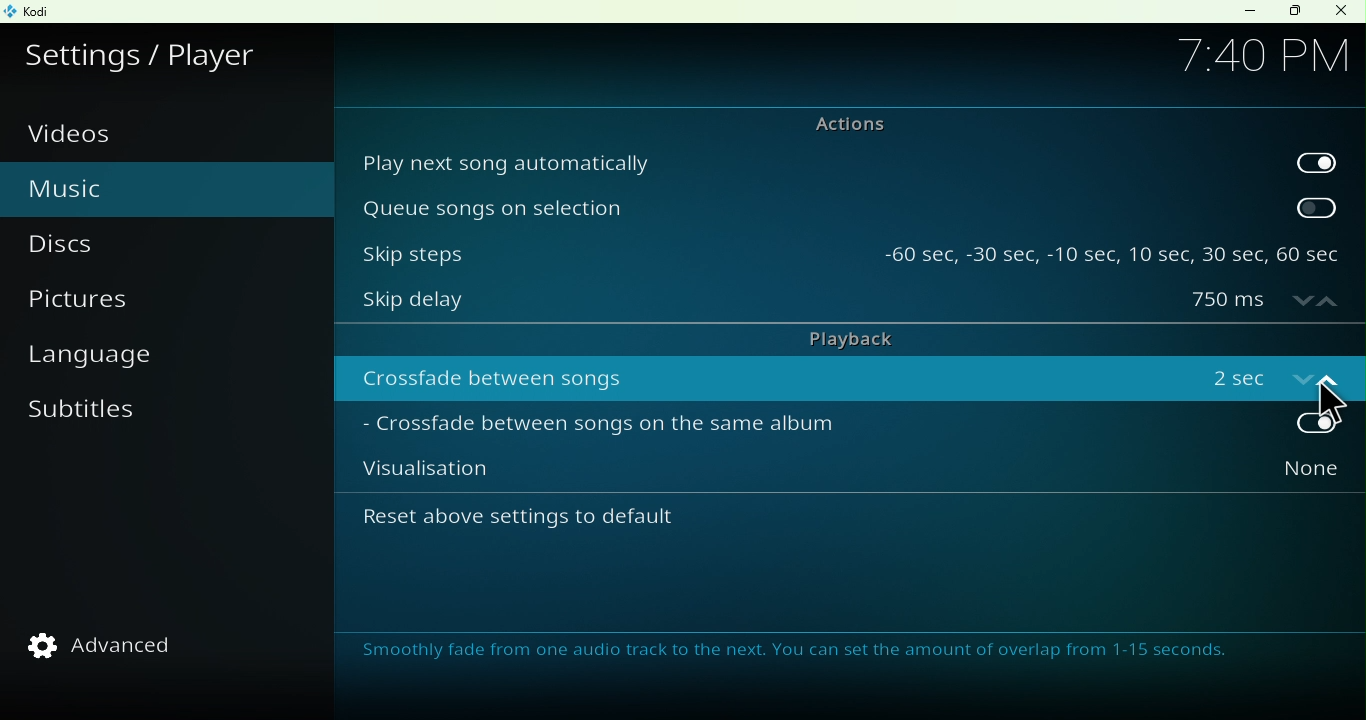 Image resolution: width=1366 pixels, height=720 pixels. I want to click on Playback, so click(840, 339).